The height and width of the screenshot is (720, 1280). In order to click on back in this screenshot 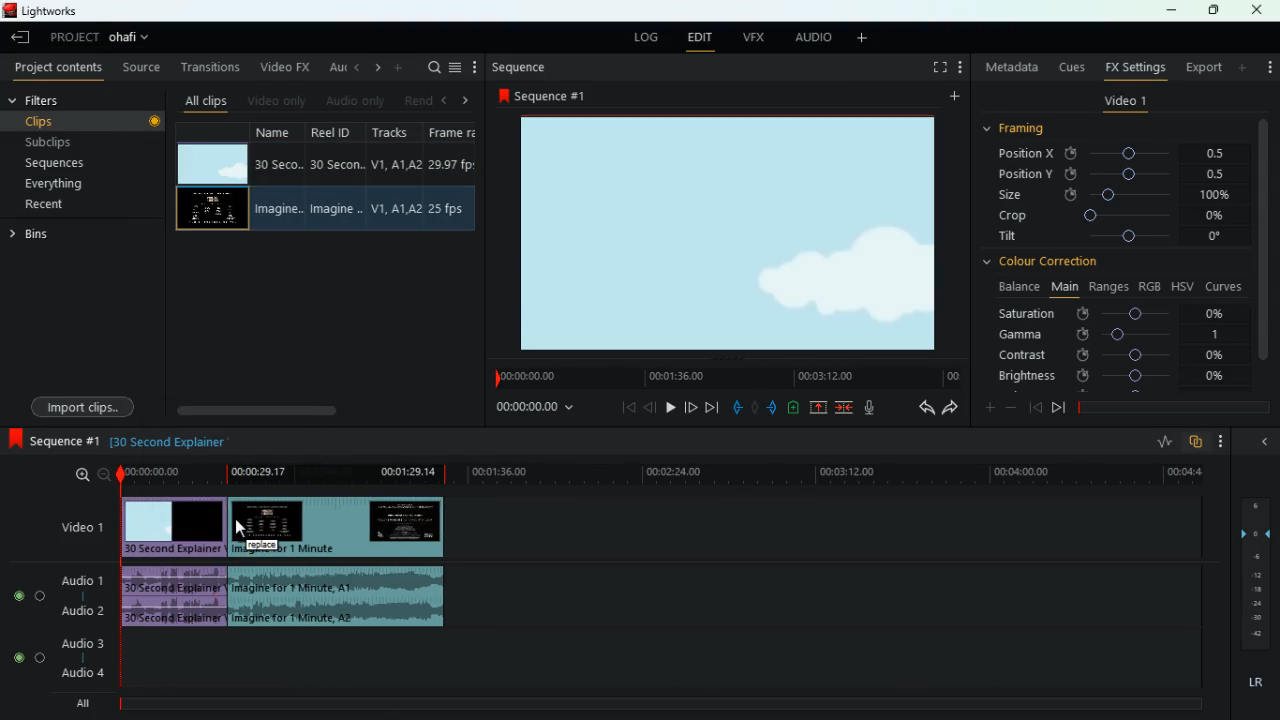, I will do `click(1262, 441)`.